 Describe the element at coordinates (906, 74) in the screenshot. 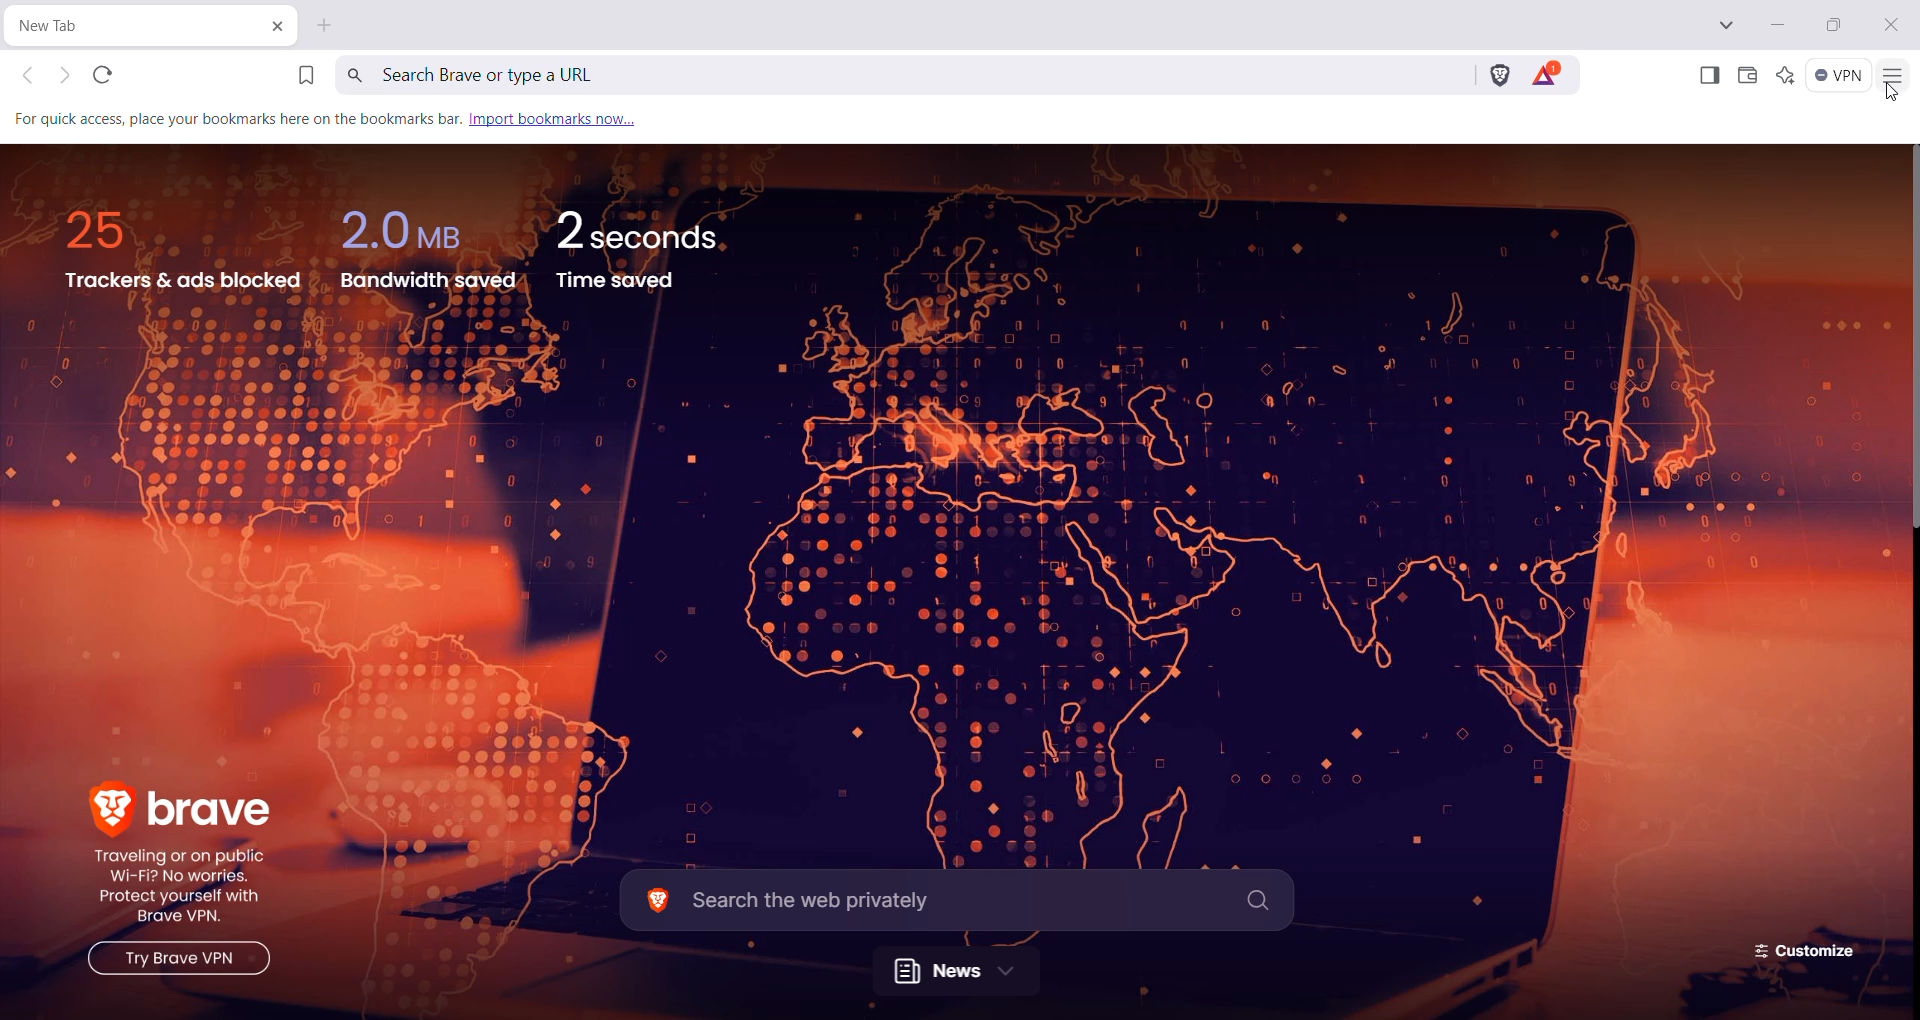

I see `Search Brave or type a URL` at that location.